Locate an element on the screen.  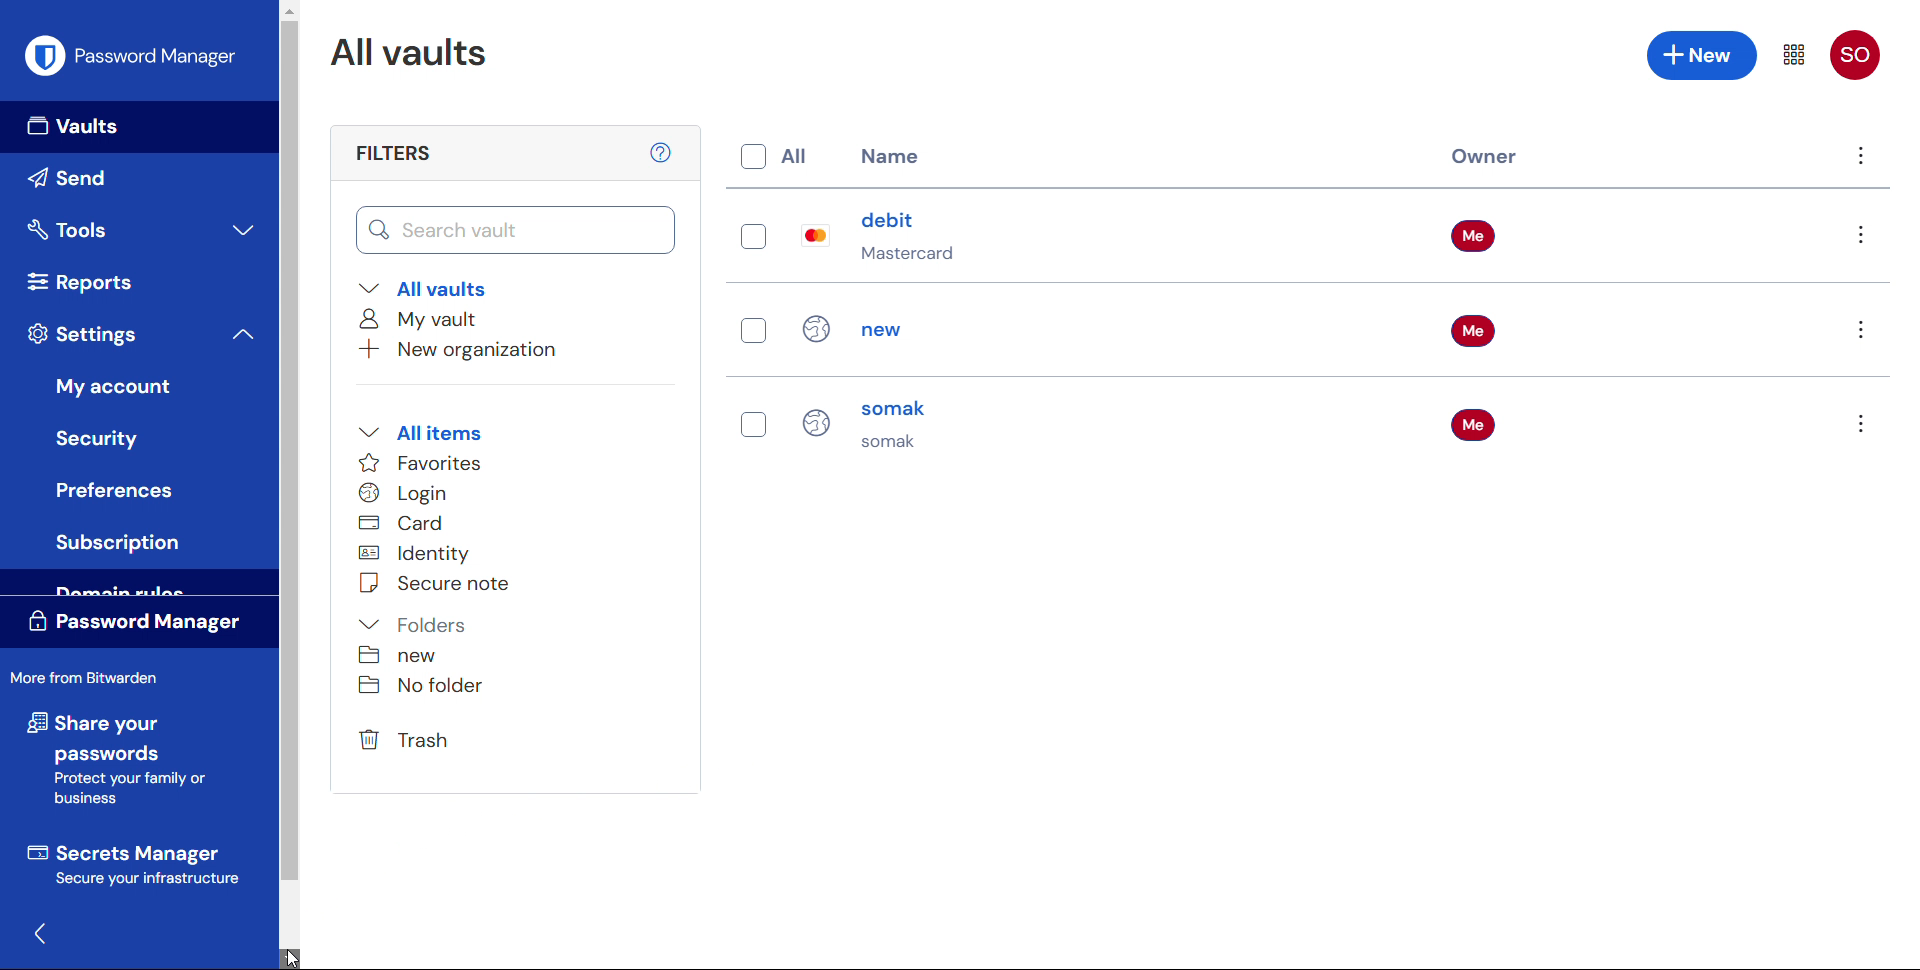
More from Bit Warden is located at coordinates (88, 679).